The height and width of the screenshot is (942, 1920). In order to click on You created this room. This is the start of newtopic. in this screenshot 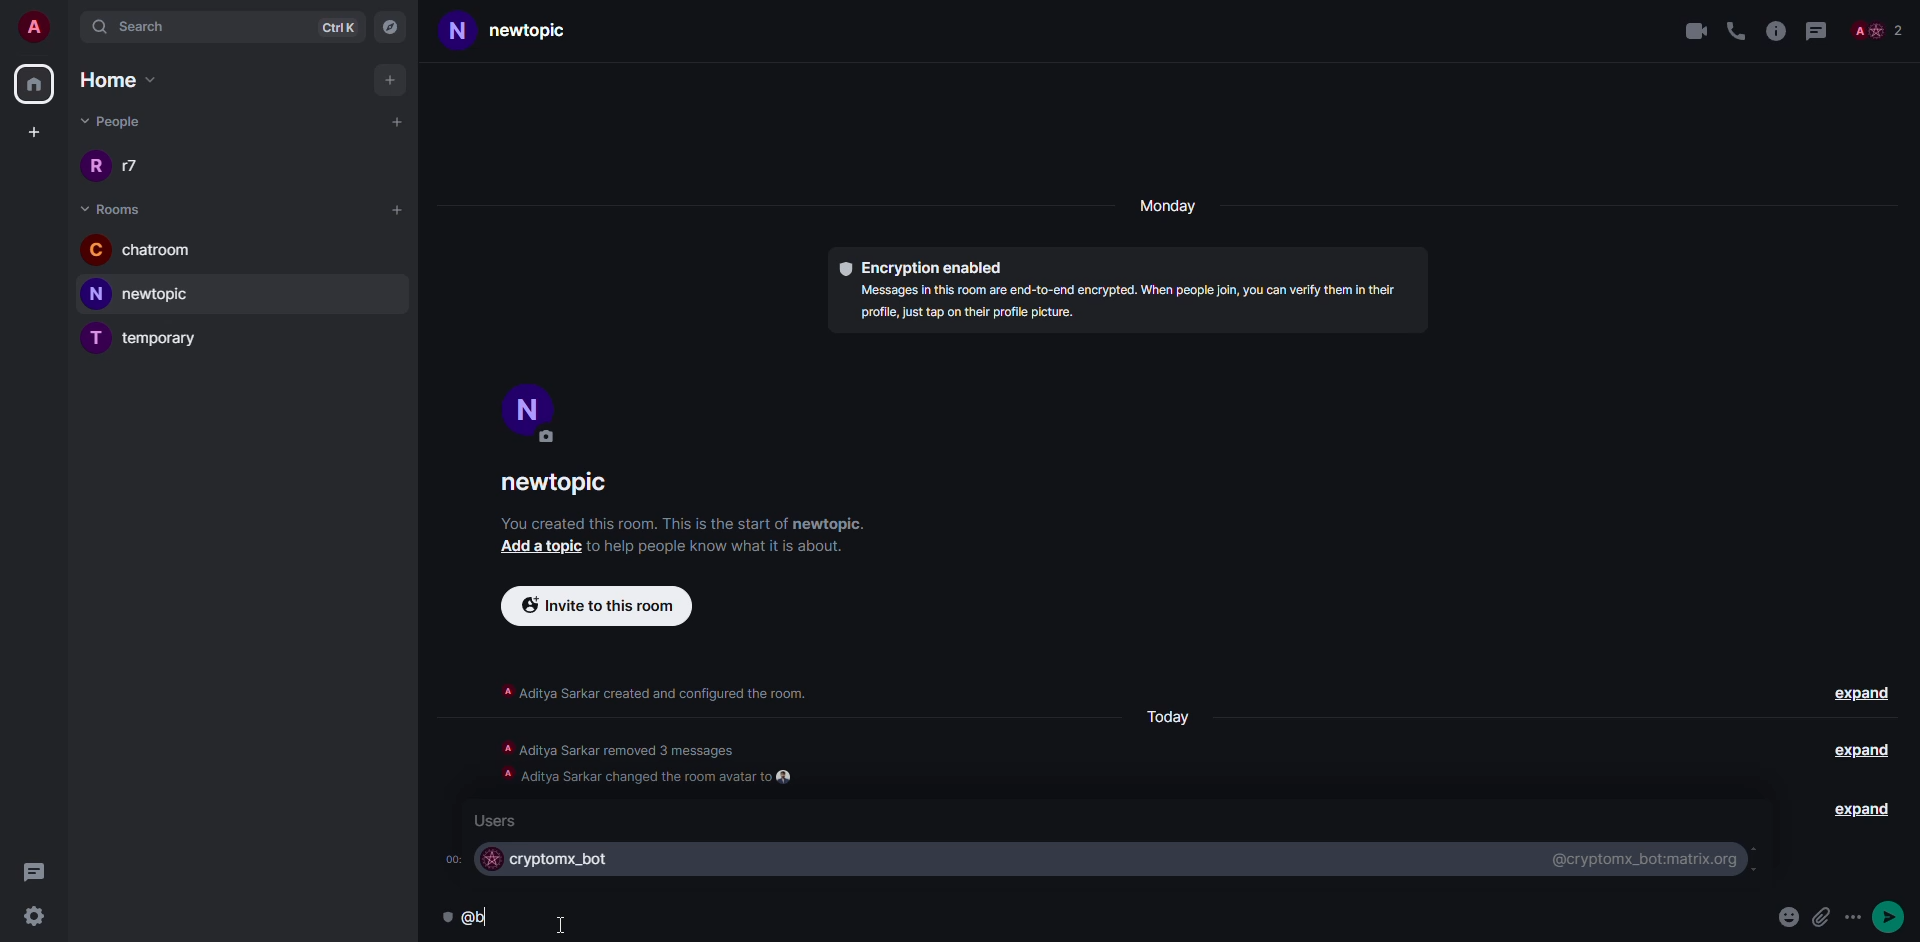, I will do `click(687, 522)`.